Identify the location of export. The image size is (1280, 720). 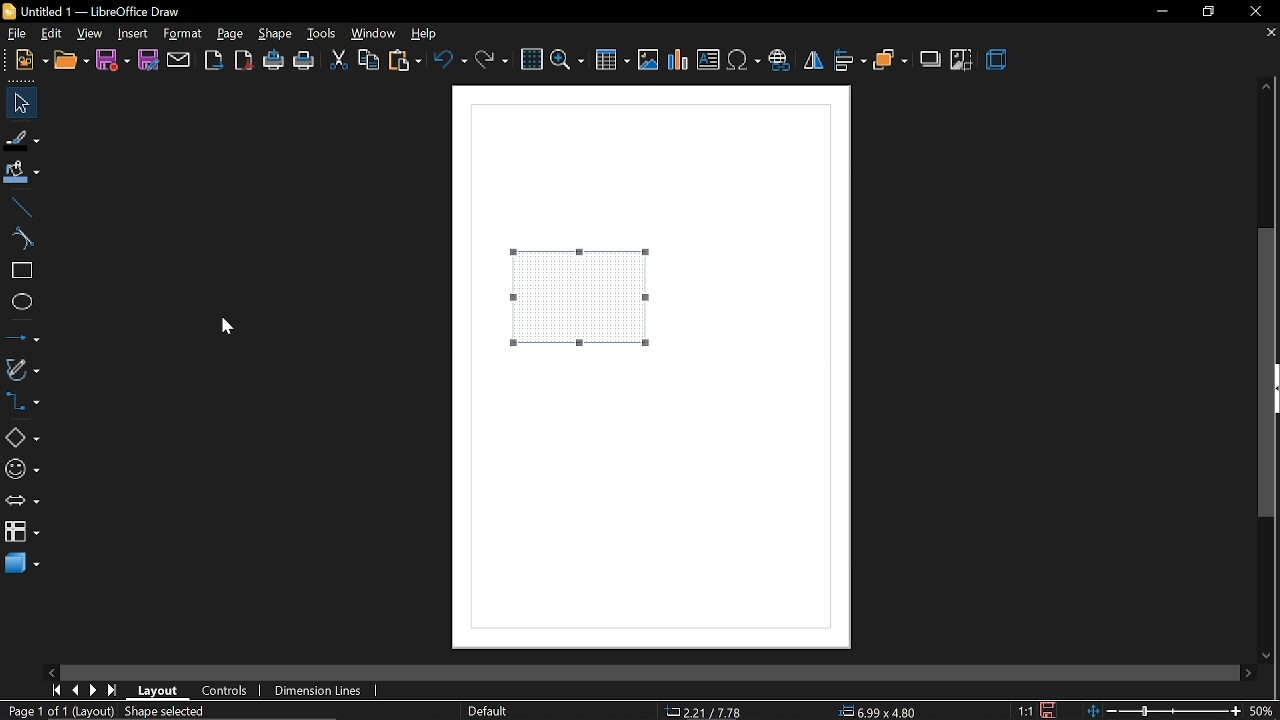
(211, 60).